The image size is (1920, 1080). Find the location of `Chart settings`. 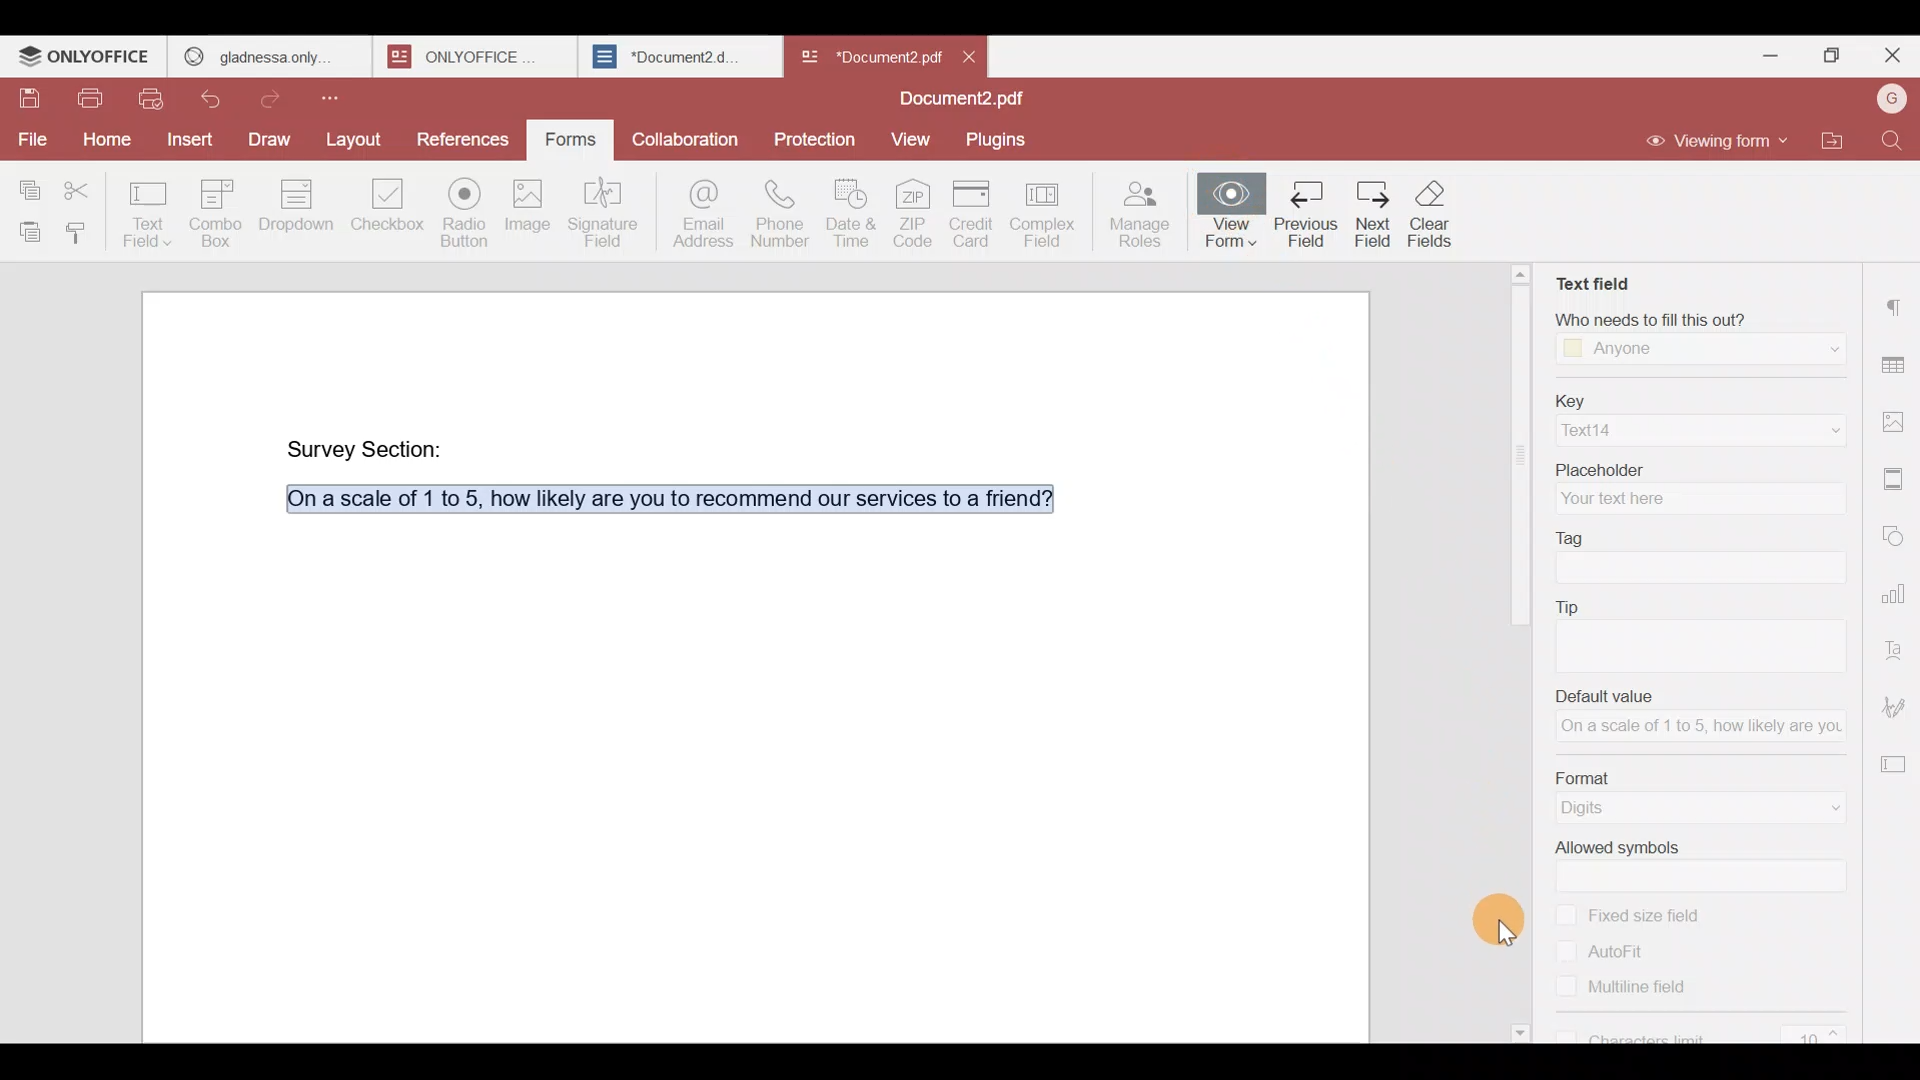

Chart settings is located at coordinates (1896, 594).